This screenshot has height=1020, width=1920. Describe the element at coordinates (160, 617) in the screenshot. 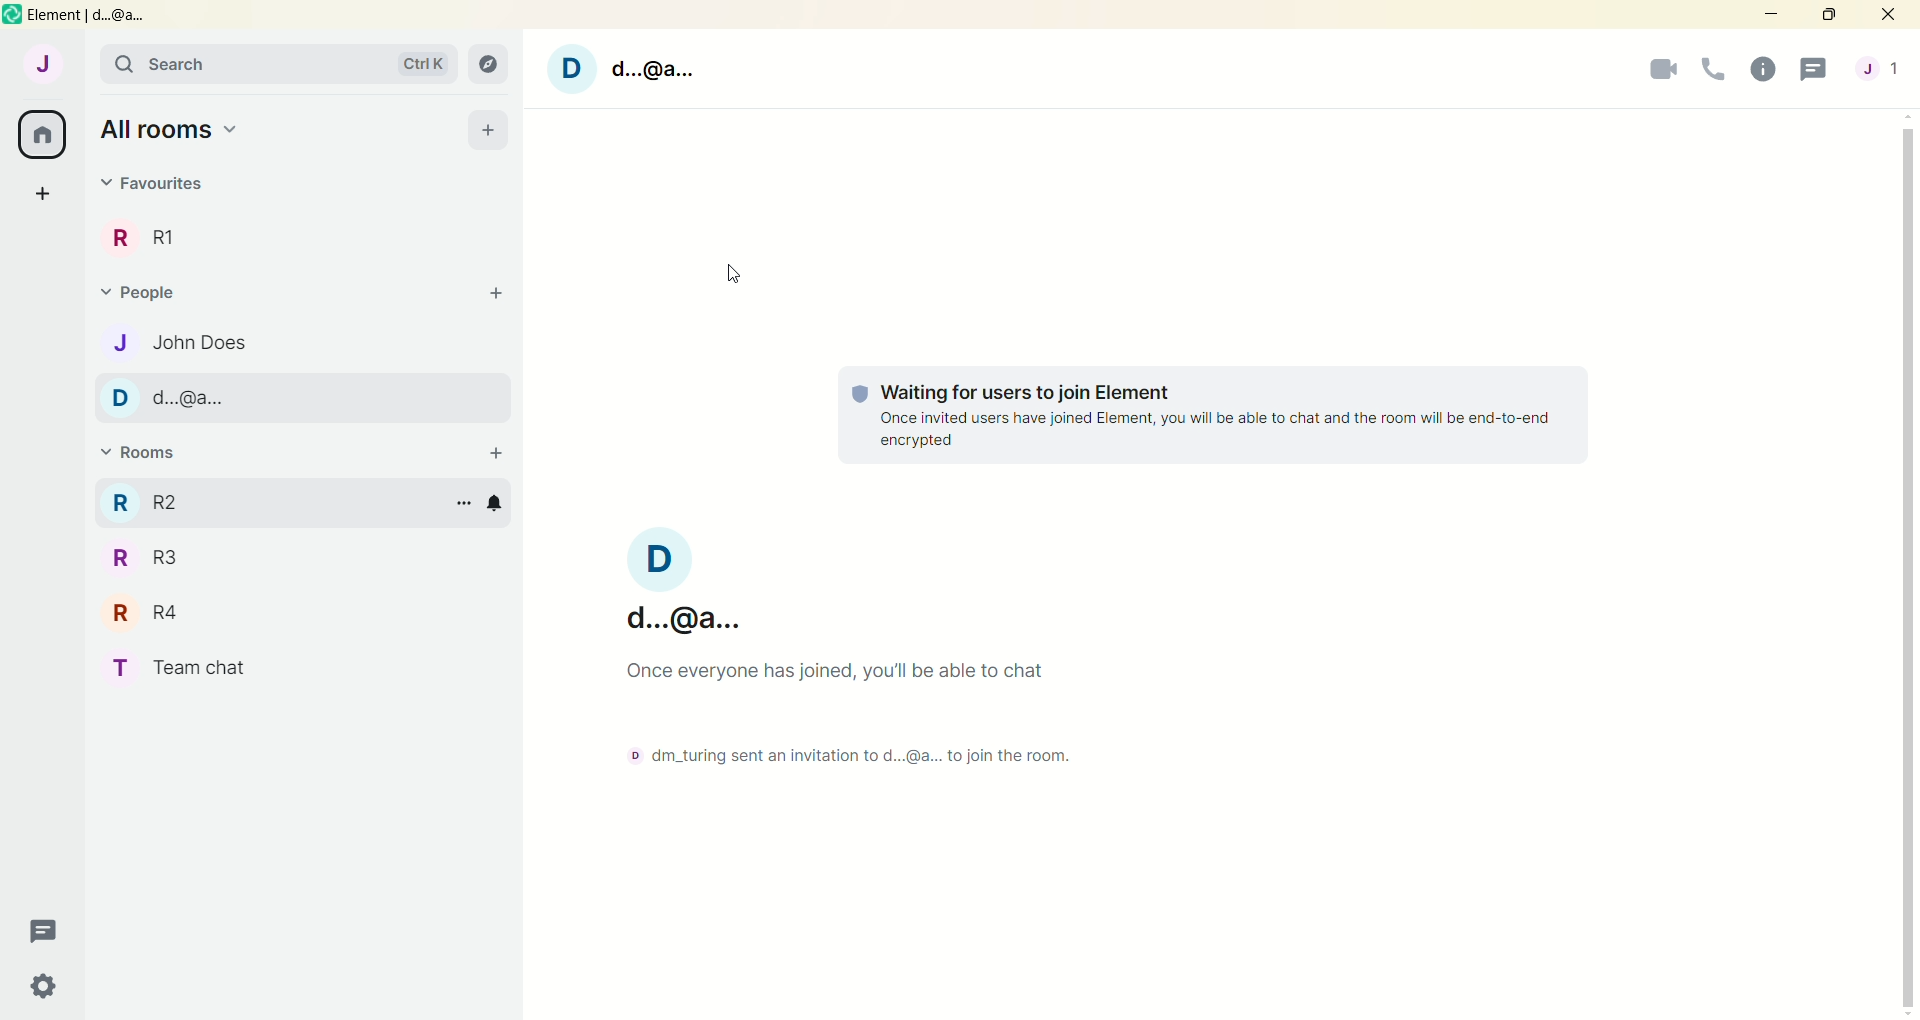

I see `R R4` at that location.